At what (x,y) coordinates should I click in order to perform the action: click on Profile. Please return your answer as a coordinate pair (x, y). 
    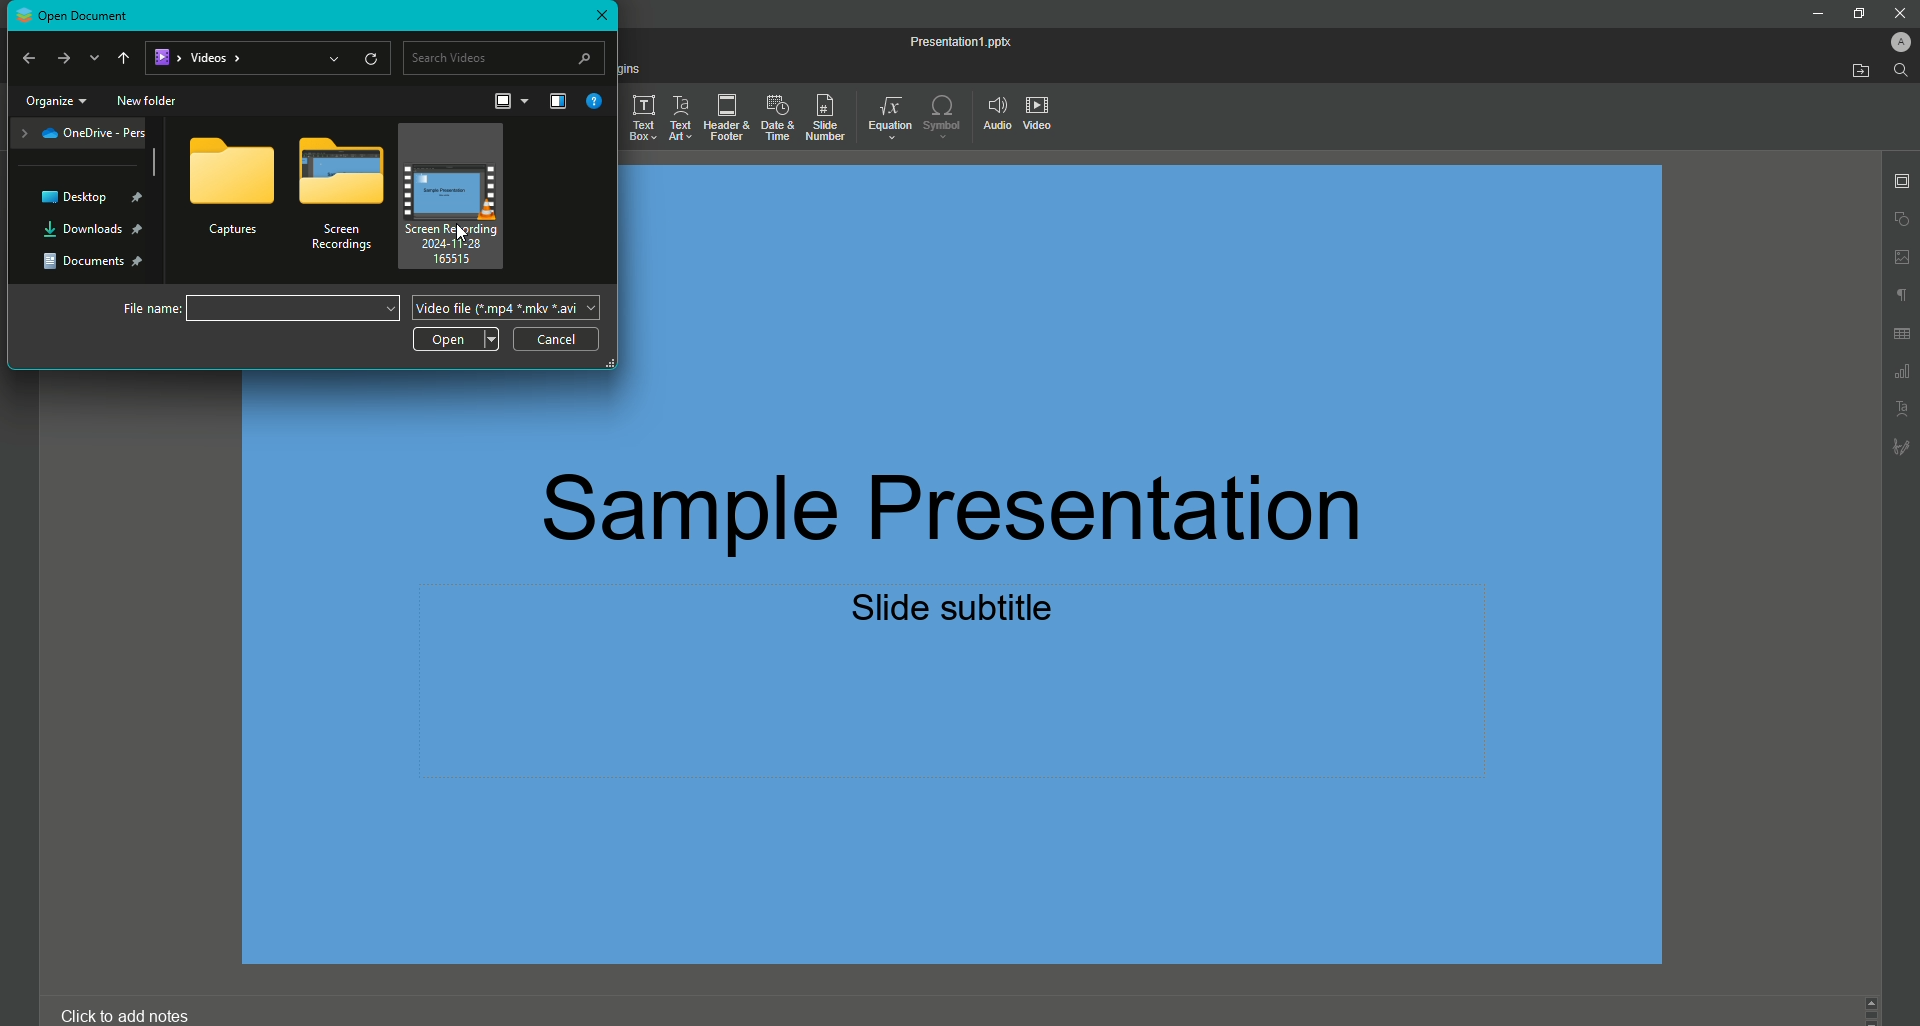
    Looking at the image, I should click on (1893, 40).